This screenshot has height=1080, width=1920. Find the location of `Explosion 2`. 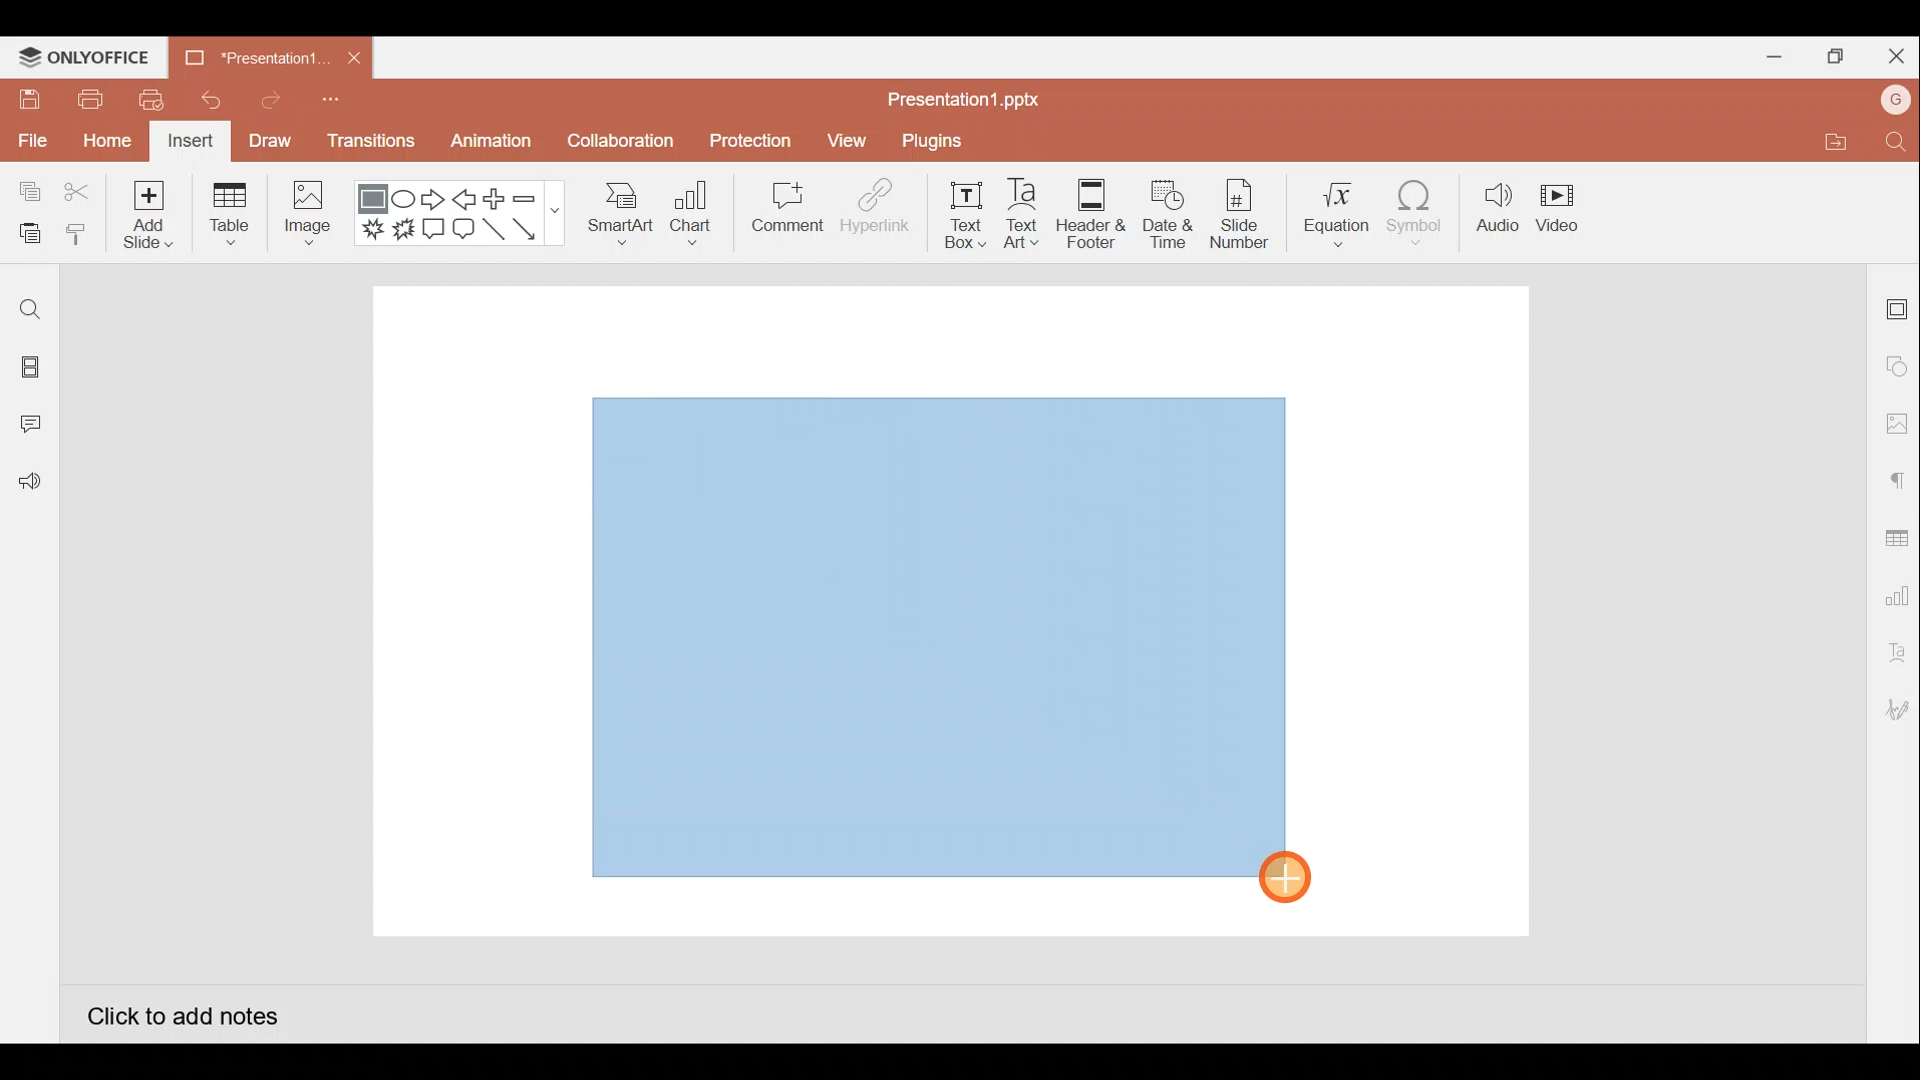

Explosion 2 is located at coordinates (404, 230).